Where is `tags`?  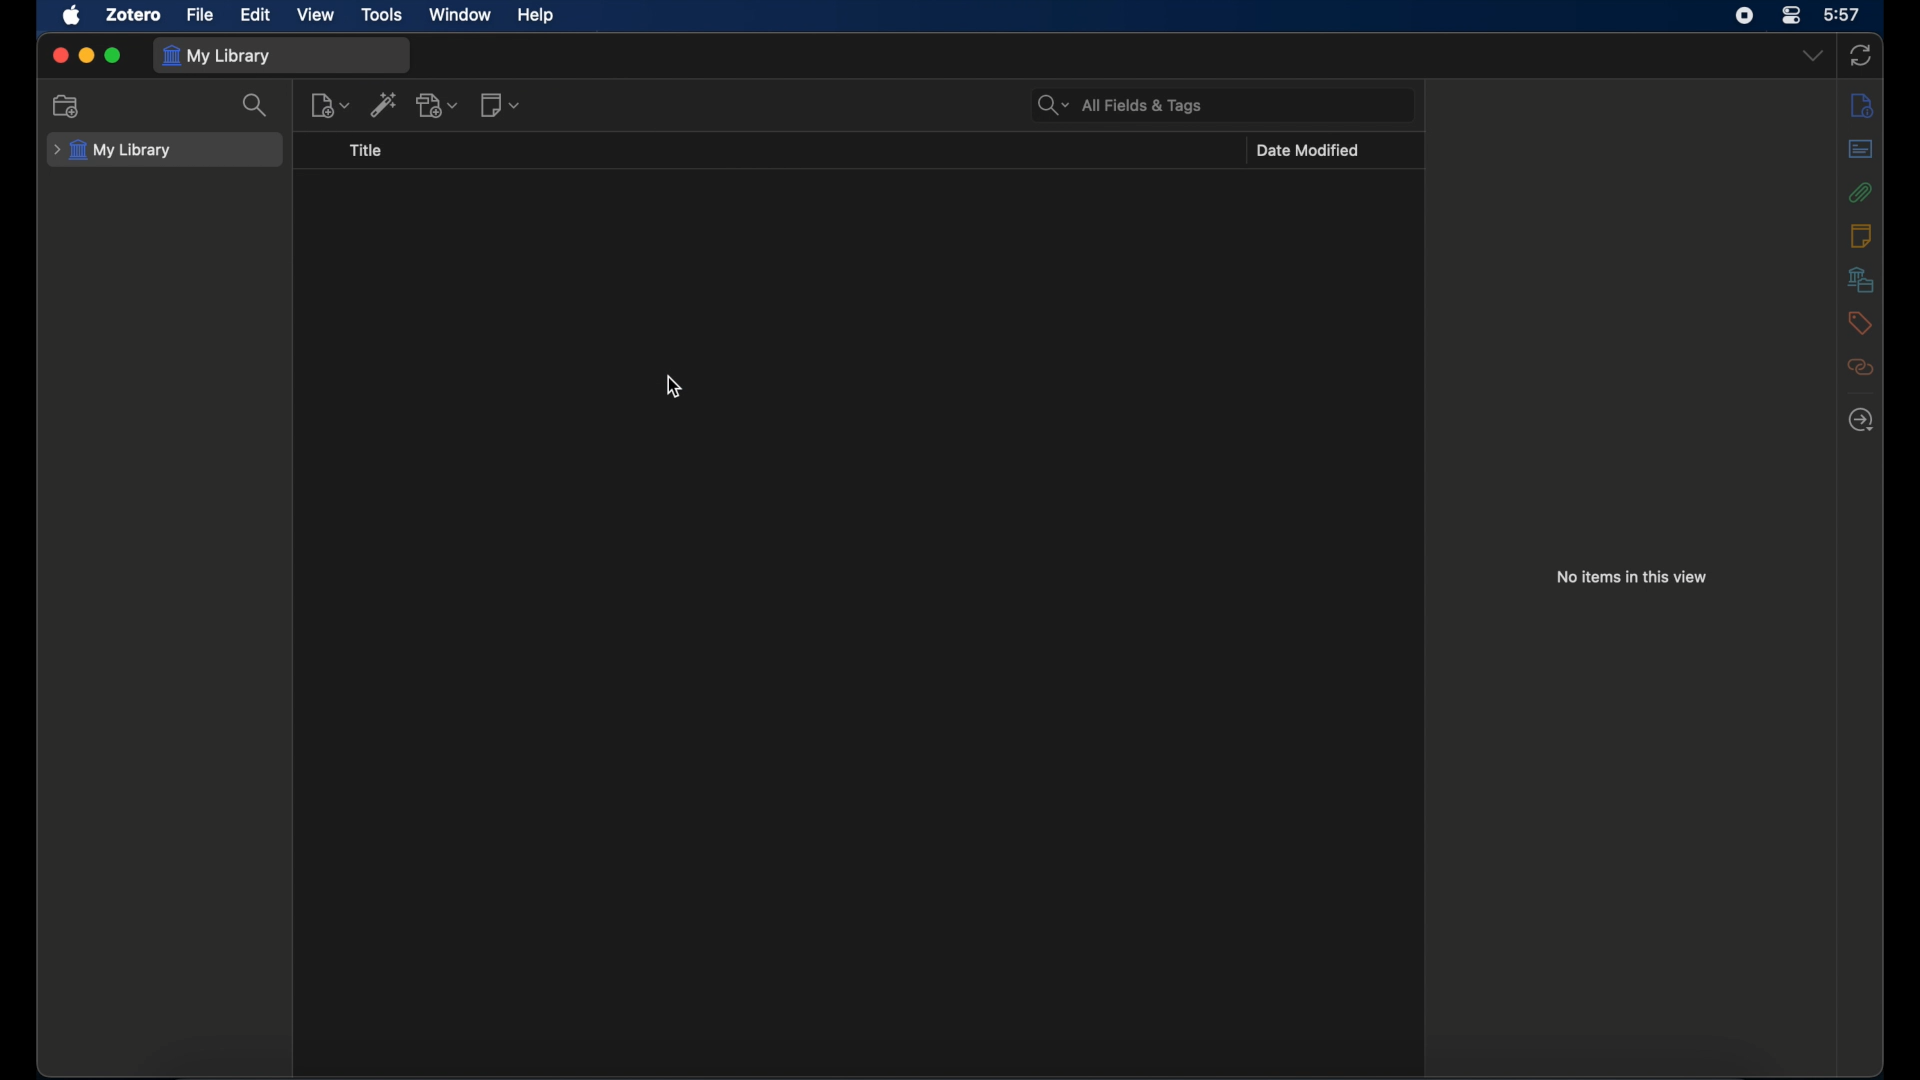 tags is located at coordinates (1858, 322).